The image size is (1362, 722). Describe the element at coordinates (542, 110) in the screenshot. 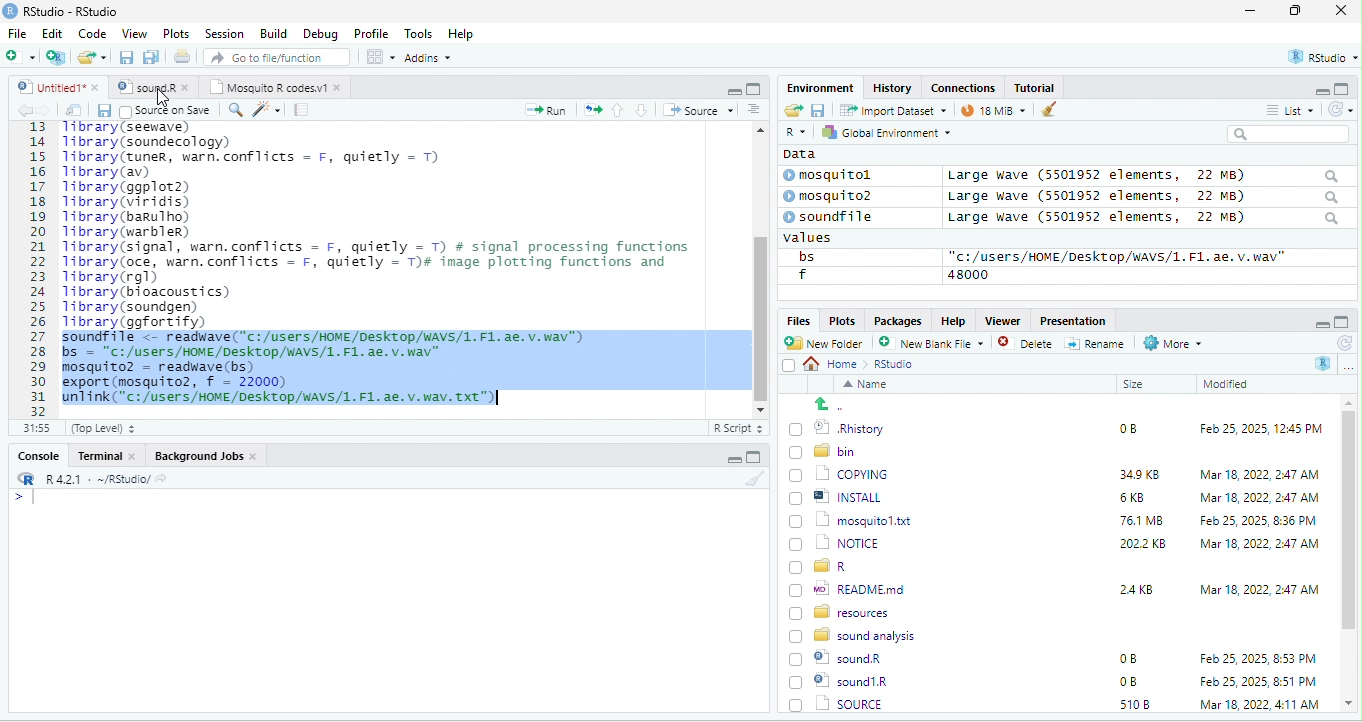

I see `Run` at that location.